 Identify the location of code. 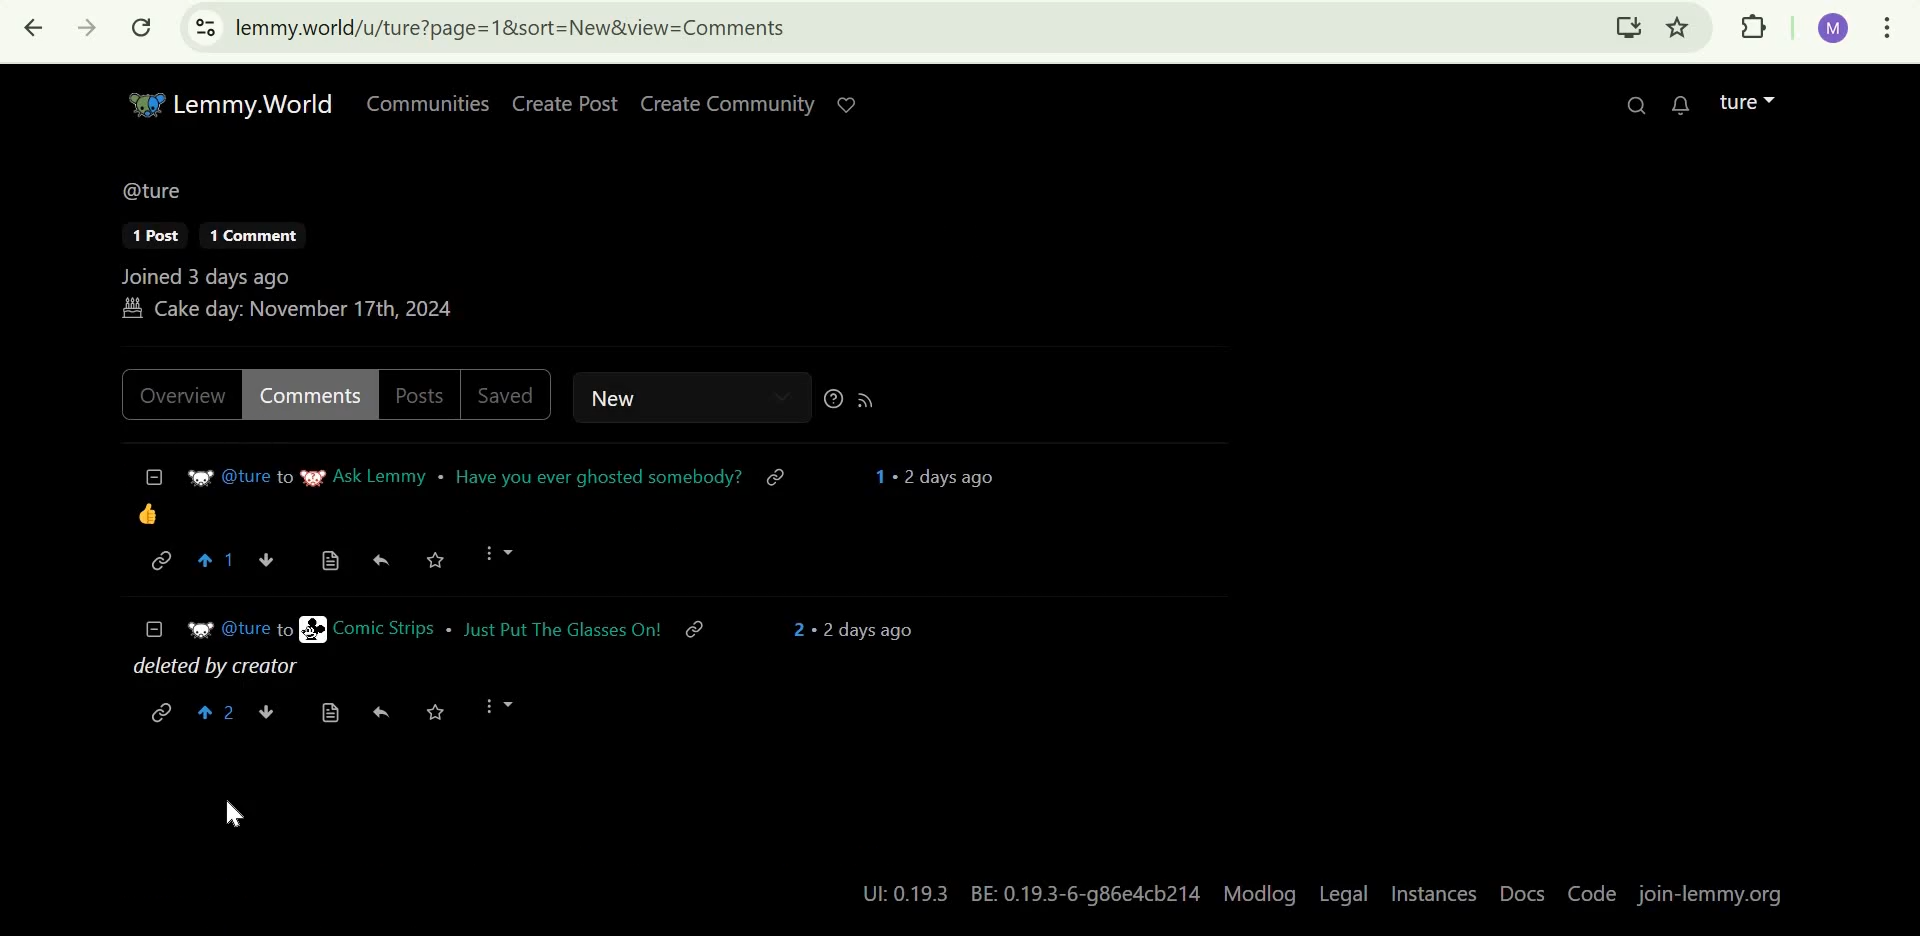
(1589, 893).